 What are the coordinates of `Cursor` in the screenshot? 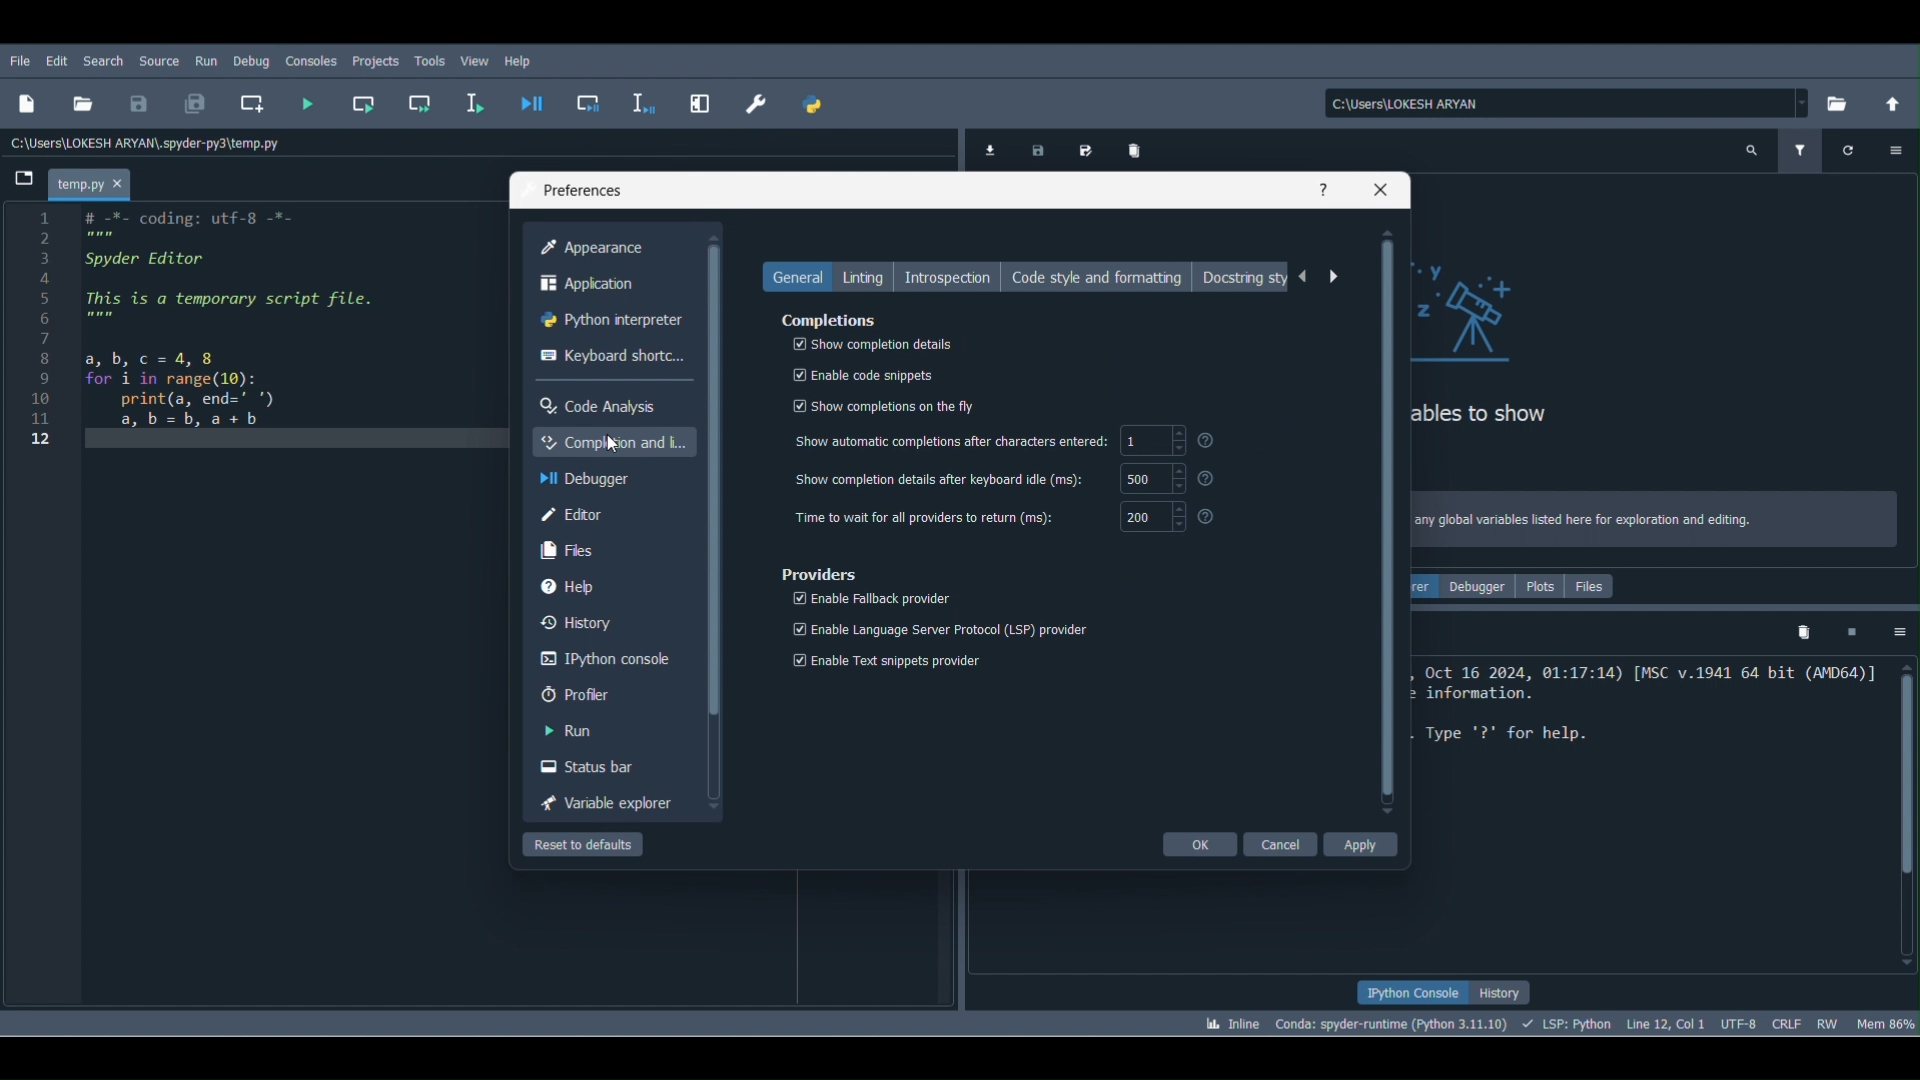 It's located at (612, 440).